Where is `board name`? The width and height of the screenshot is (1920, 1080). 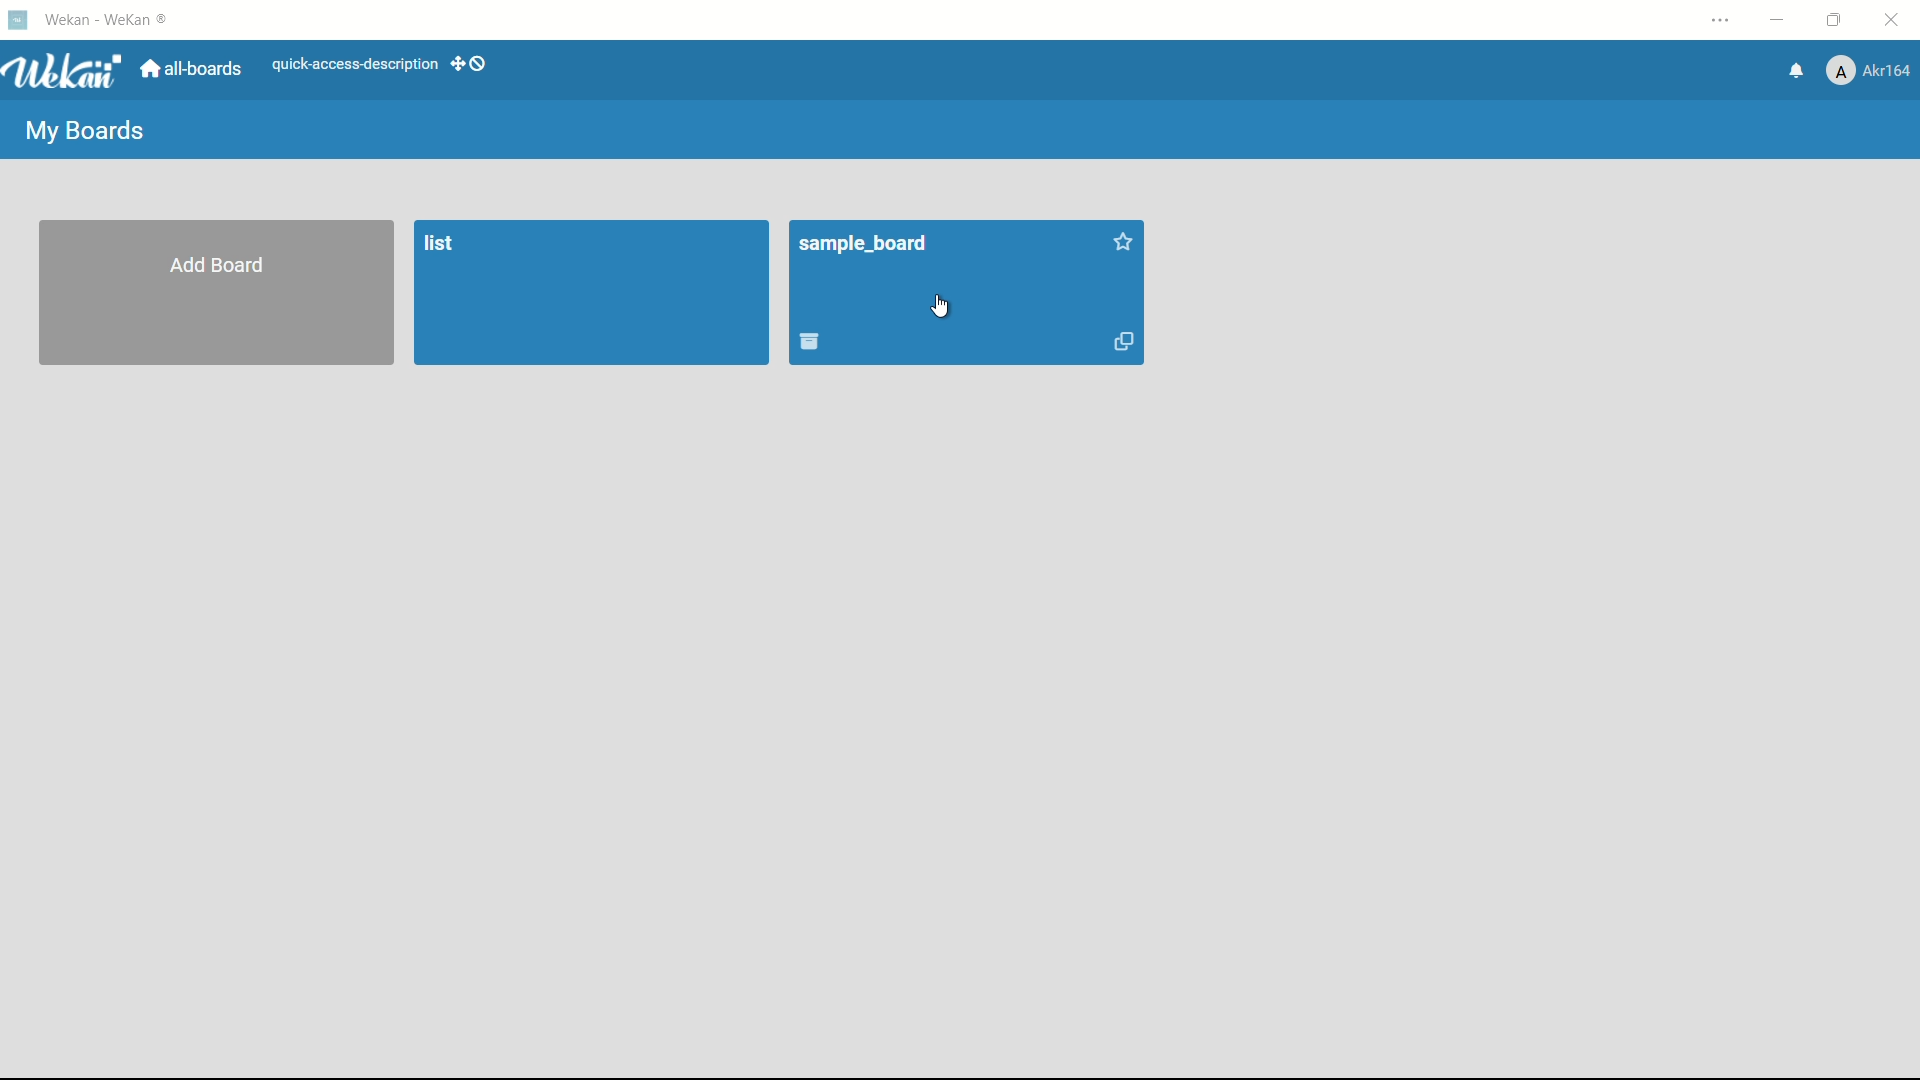 board name is located at coordinates (866, 245).